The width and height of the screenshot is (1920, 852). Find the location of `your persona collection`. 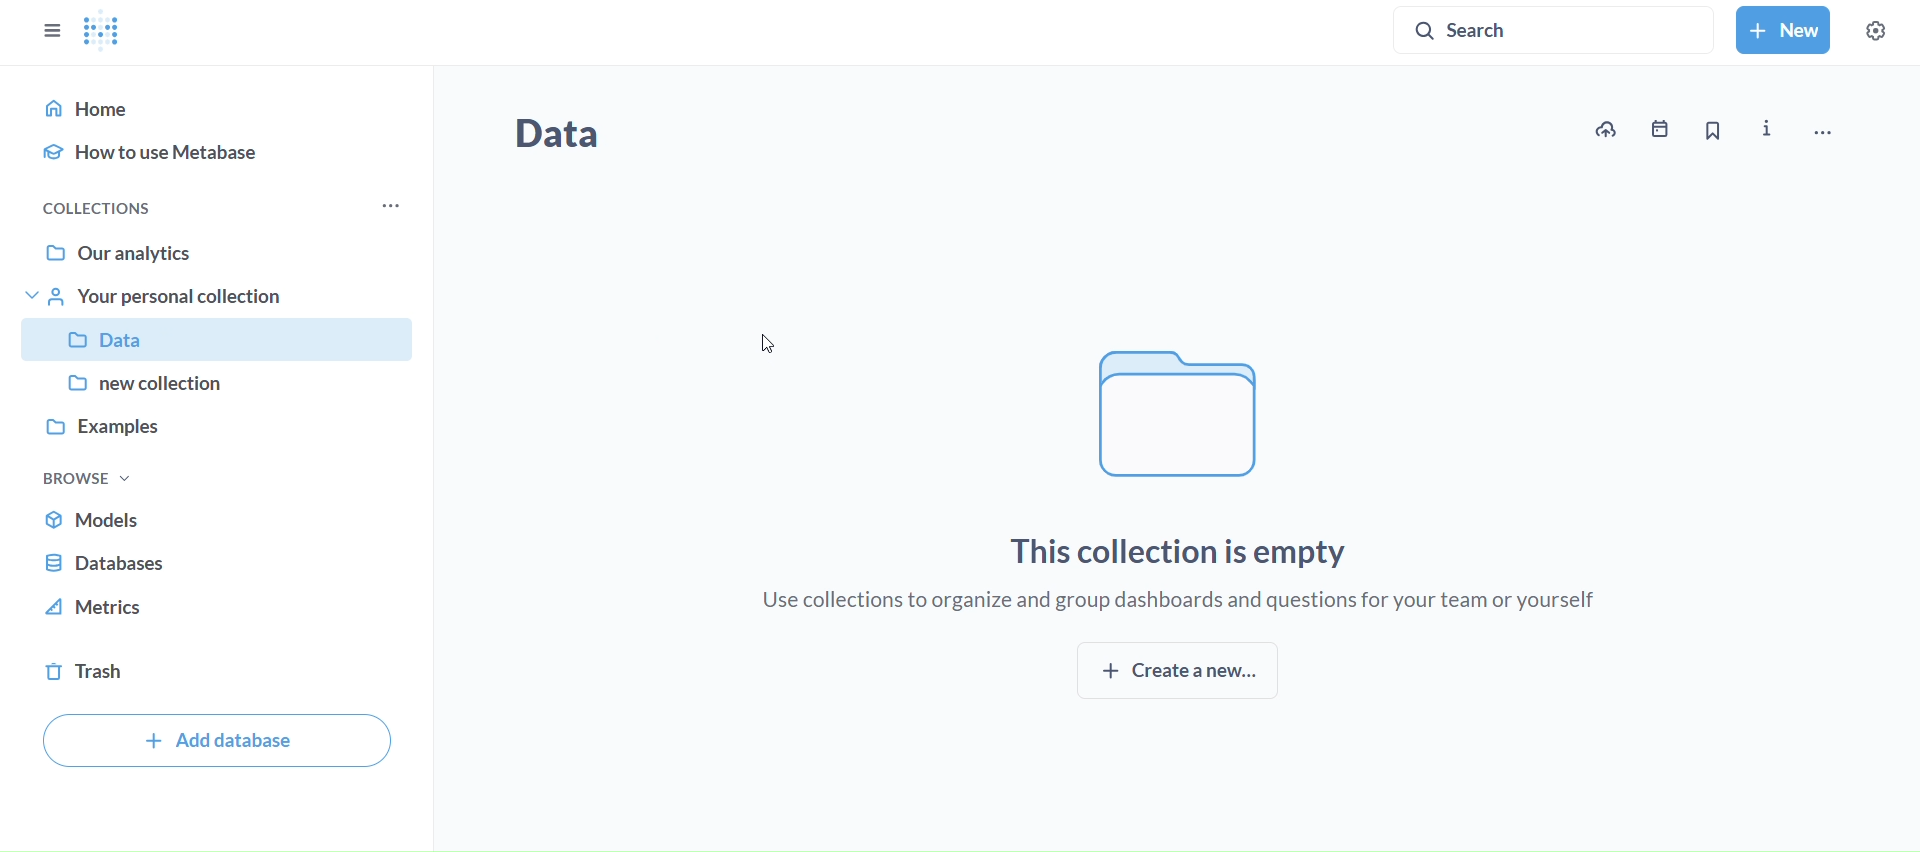

your persona collection is located at coordinates (218, 293).